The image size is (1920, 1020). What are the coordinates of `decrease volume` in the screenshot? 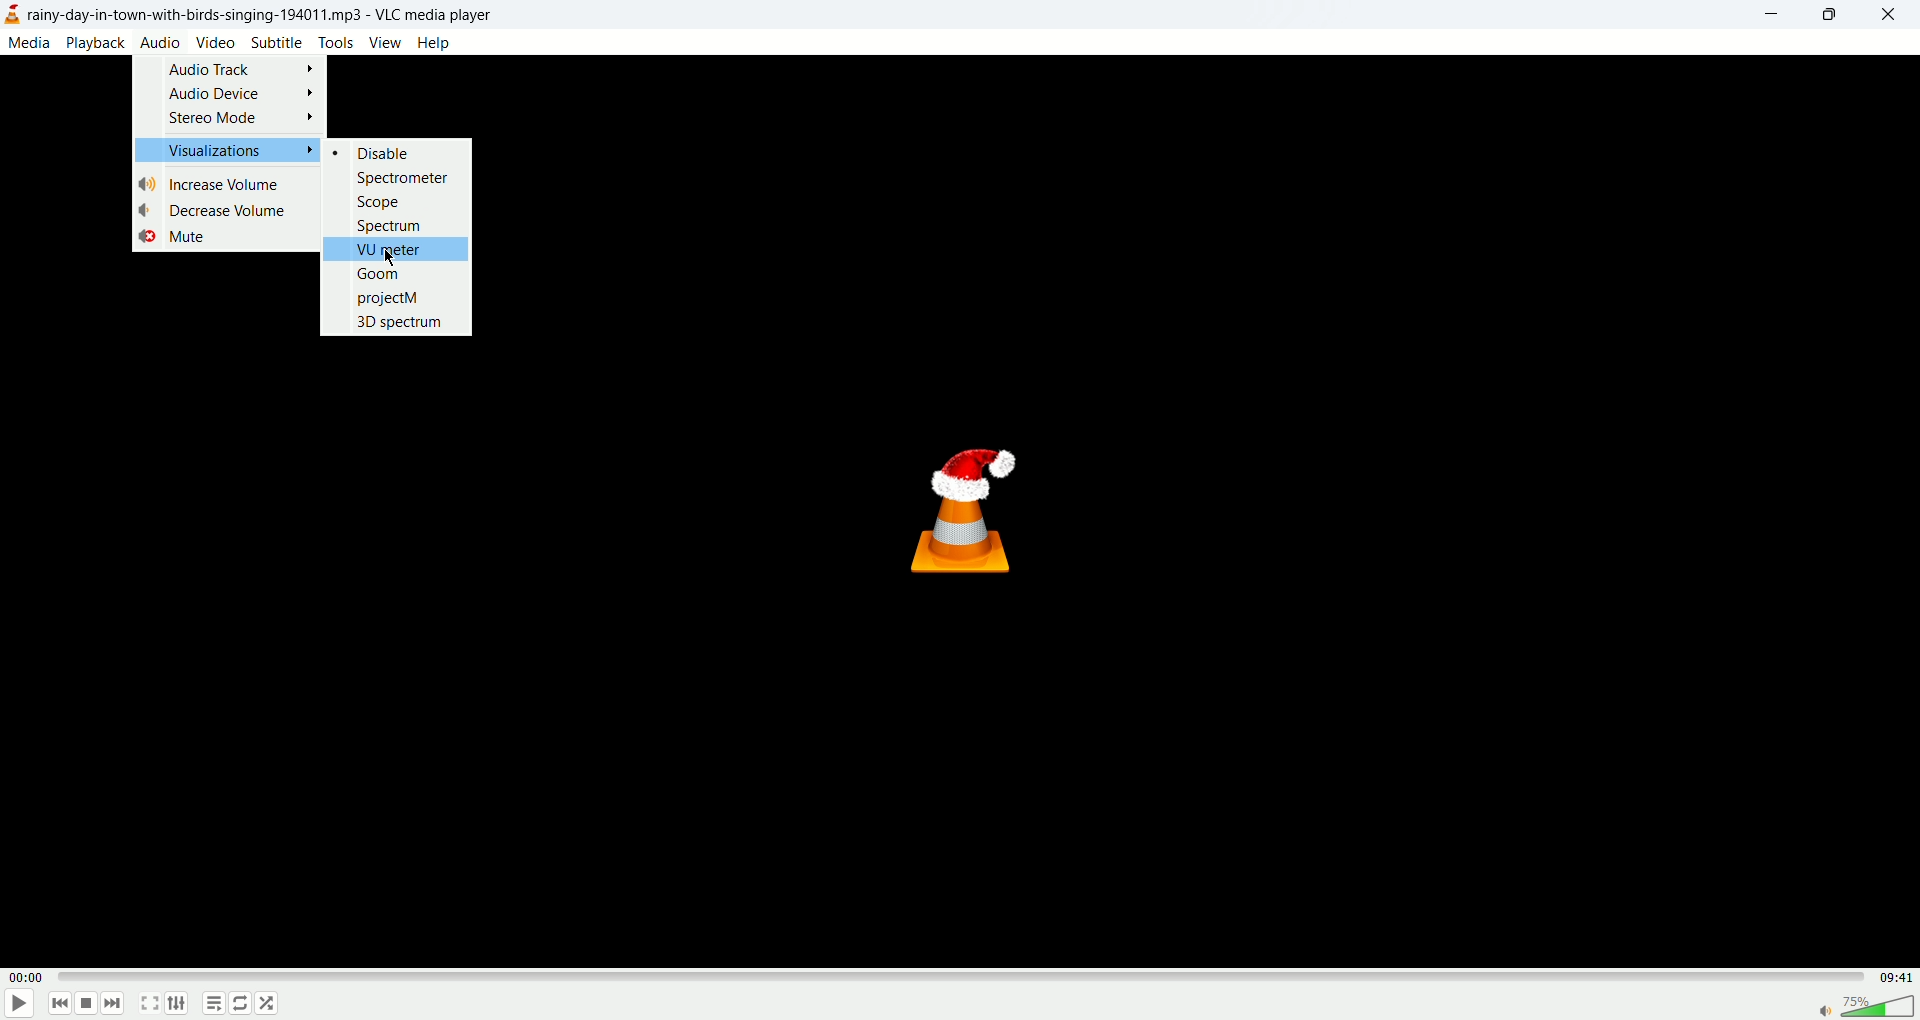 It's located at (215, 210).